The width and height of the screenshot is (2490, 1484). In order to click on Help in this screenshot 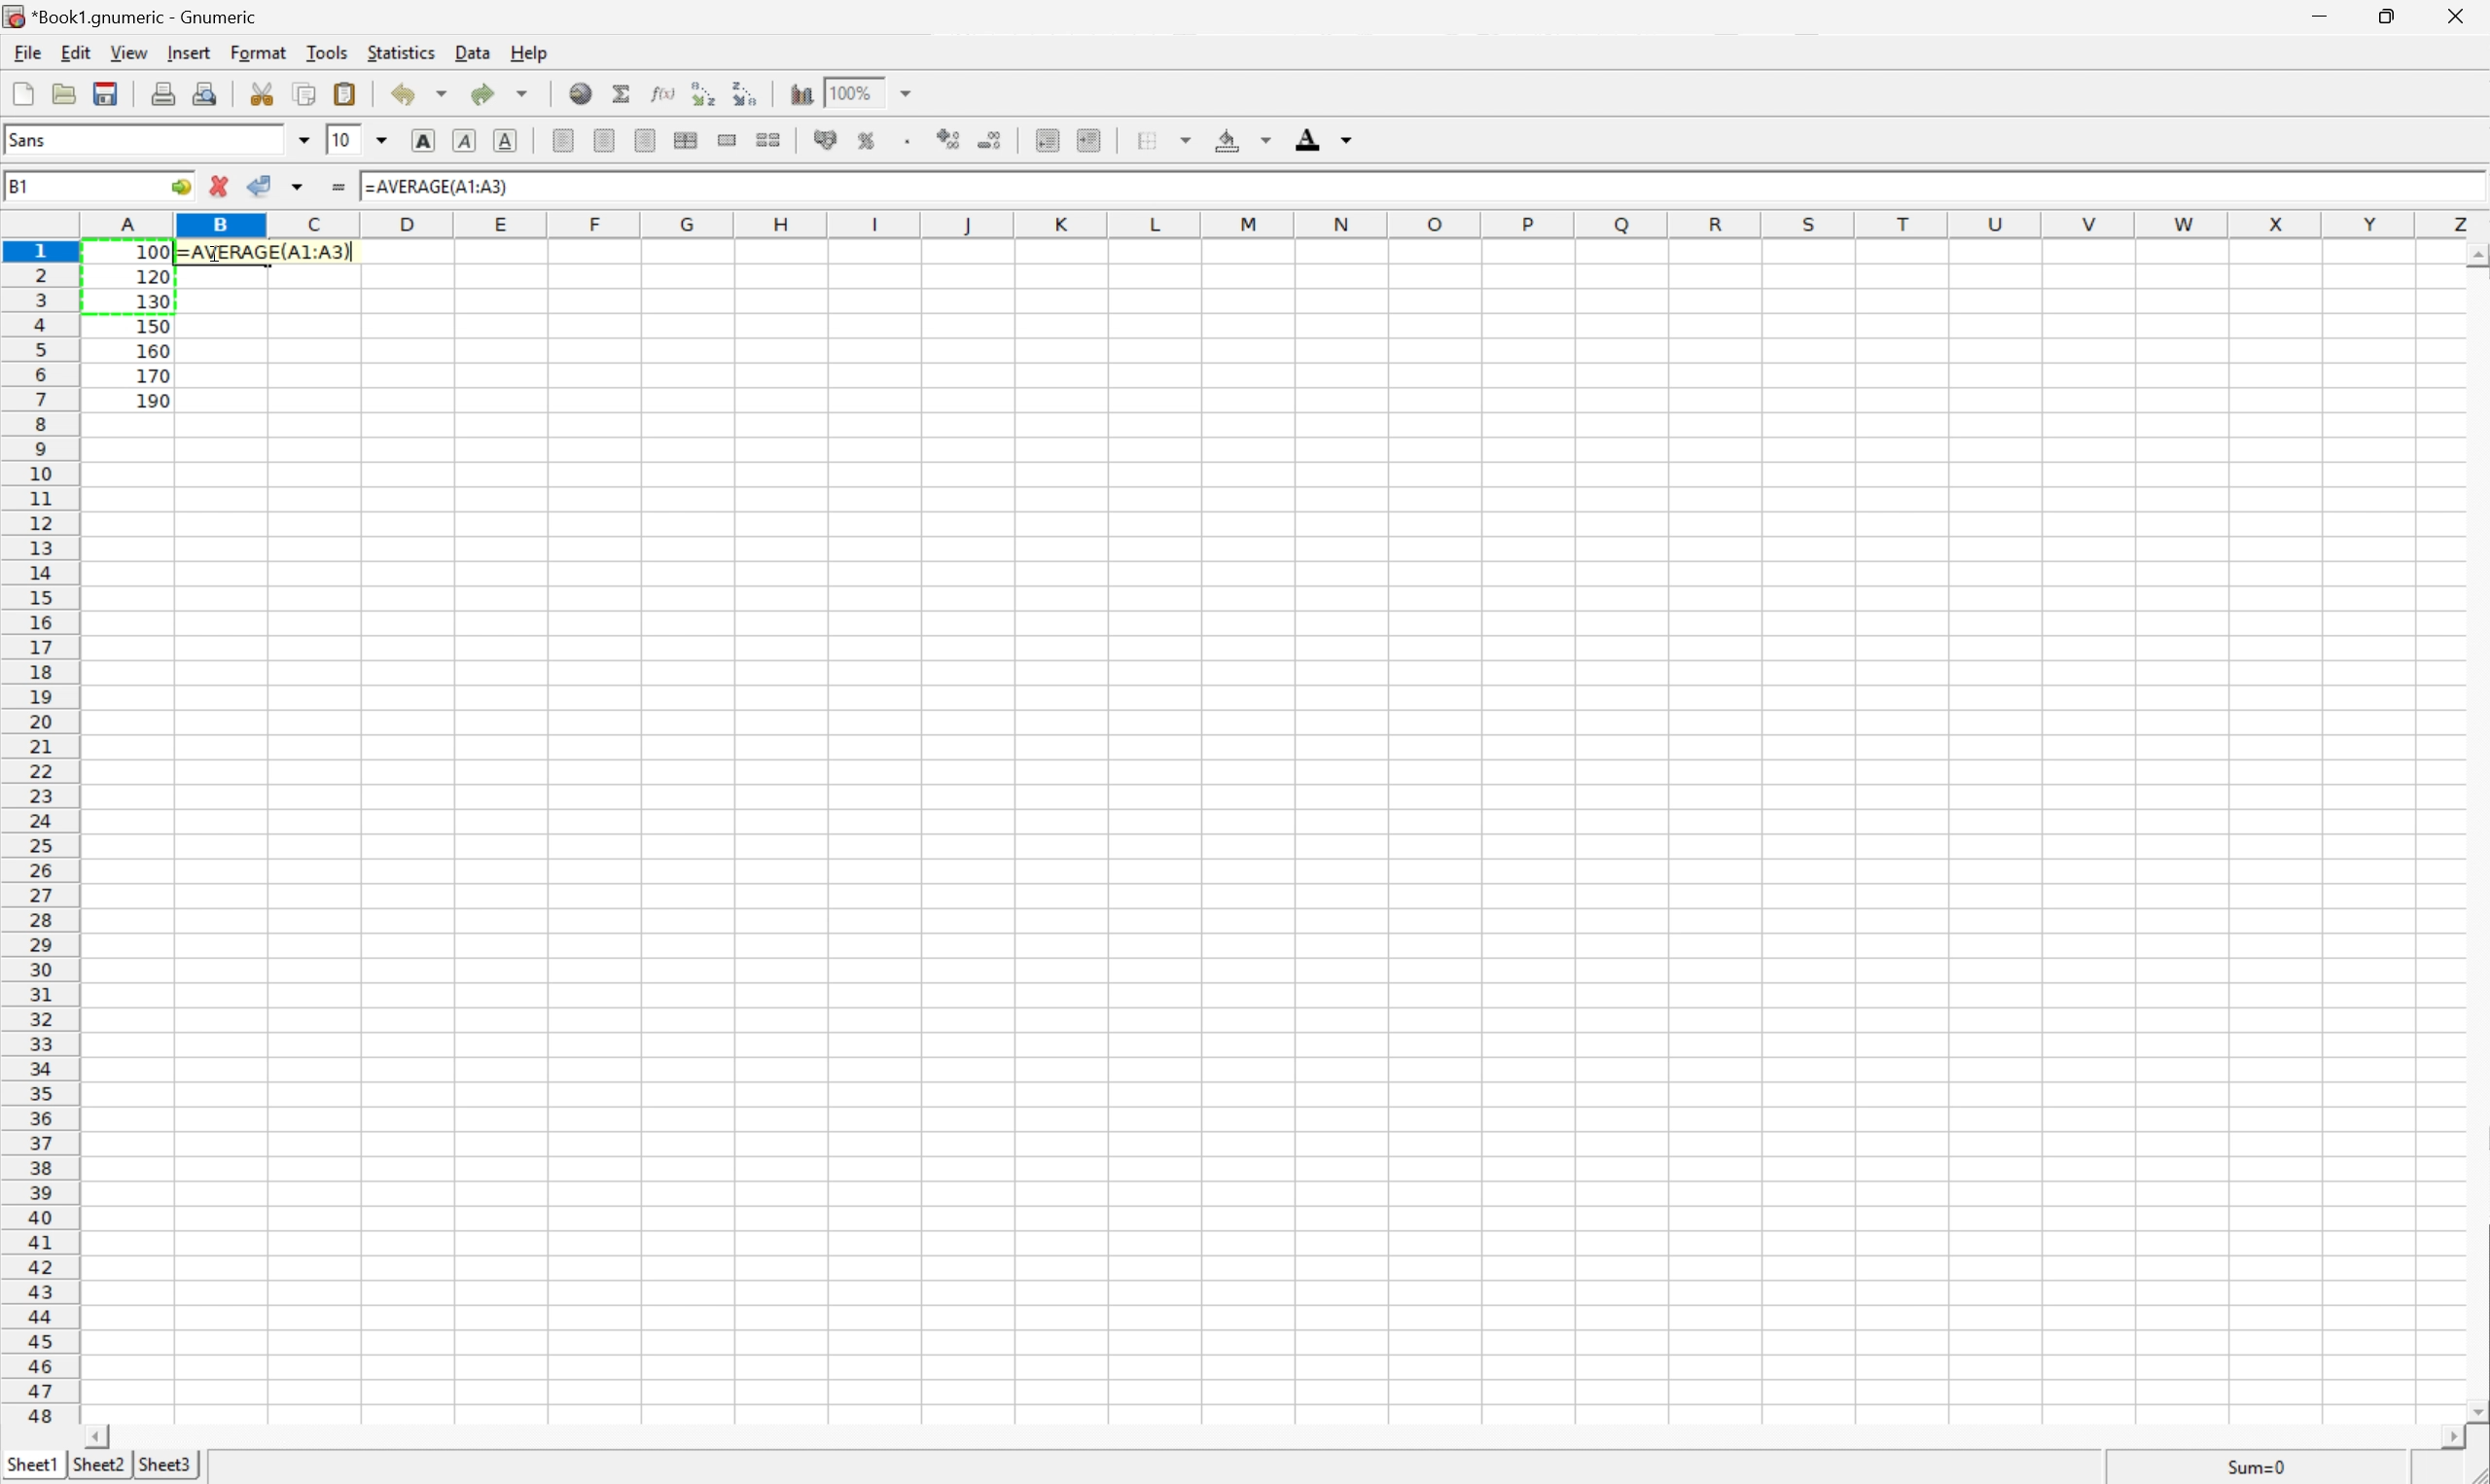, I will do `click(531, 50)`.